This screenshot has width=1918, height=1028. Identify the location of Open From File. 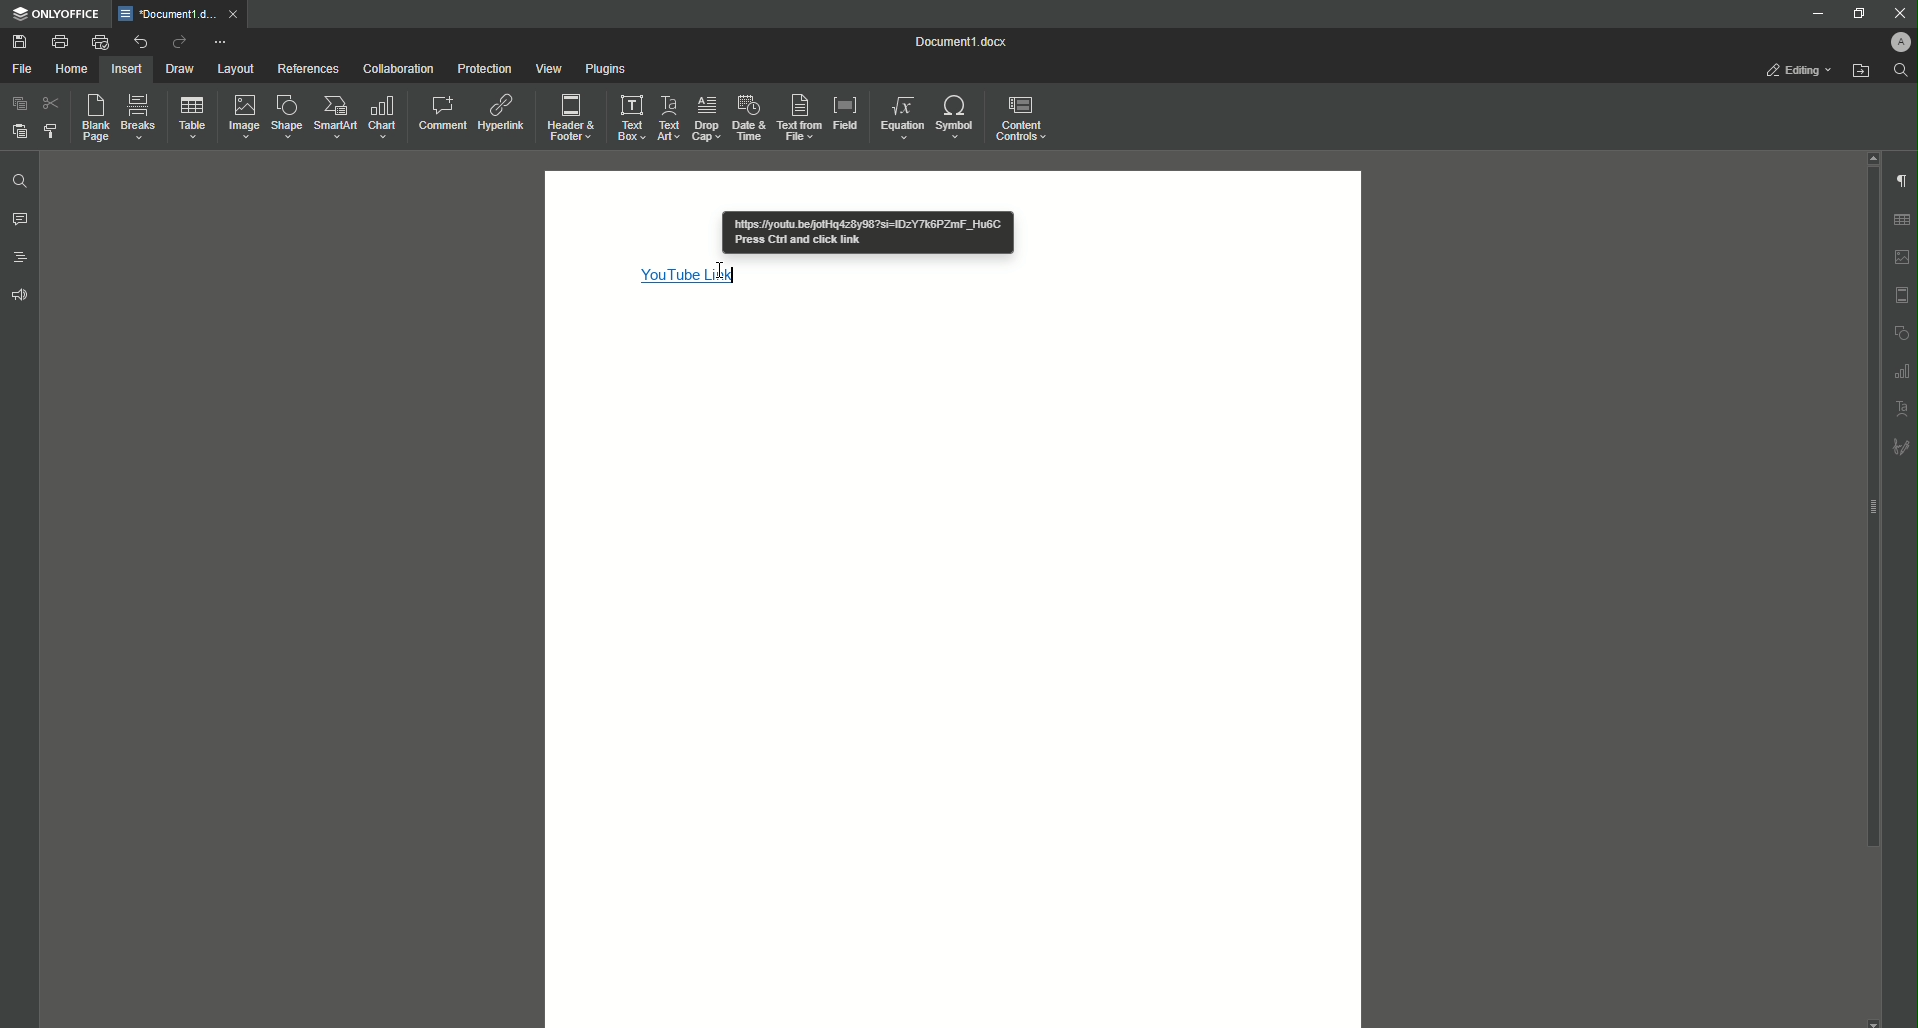
(1861, 73).